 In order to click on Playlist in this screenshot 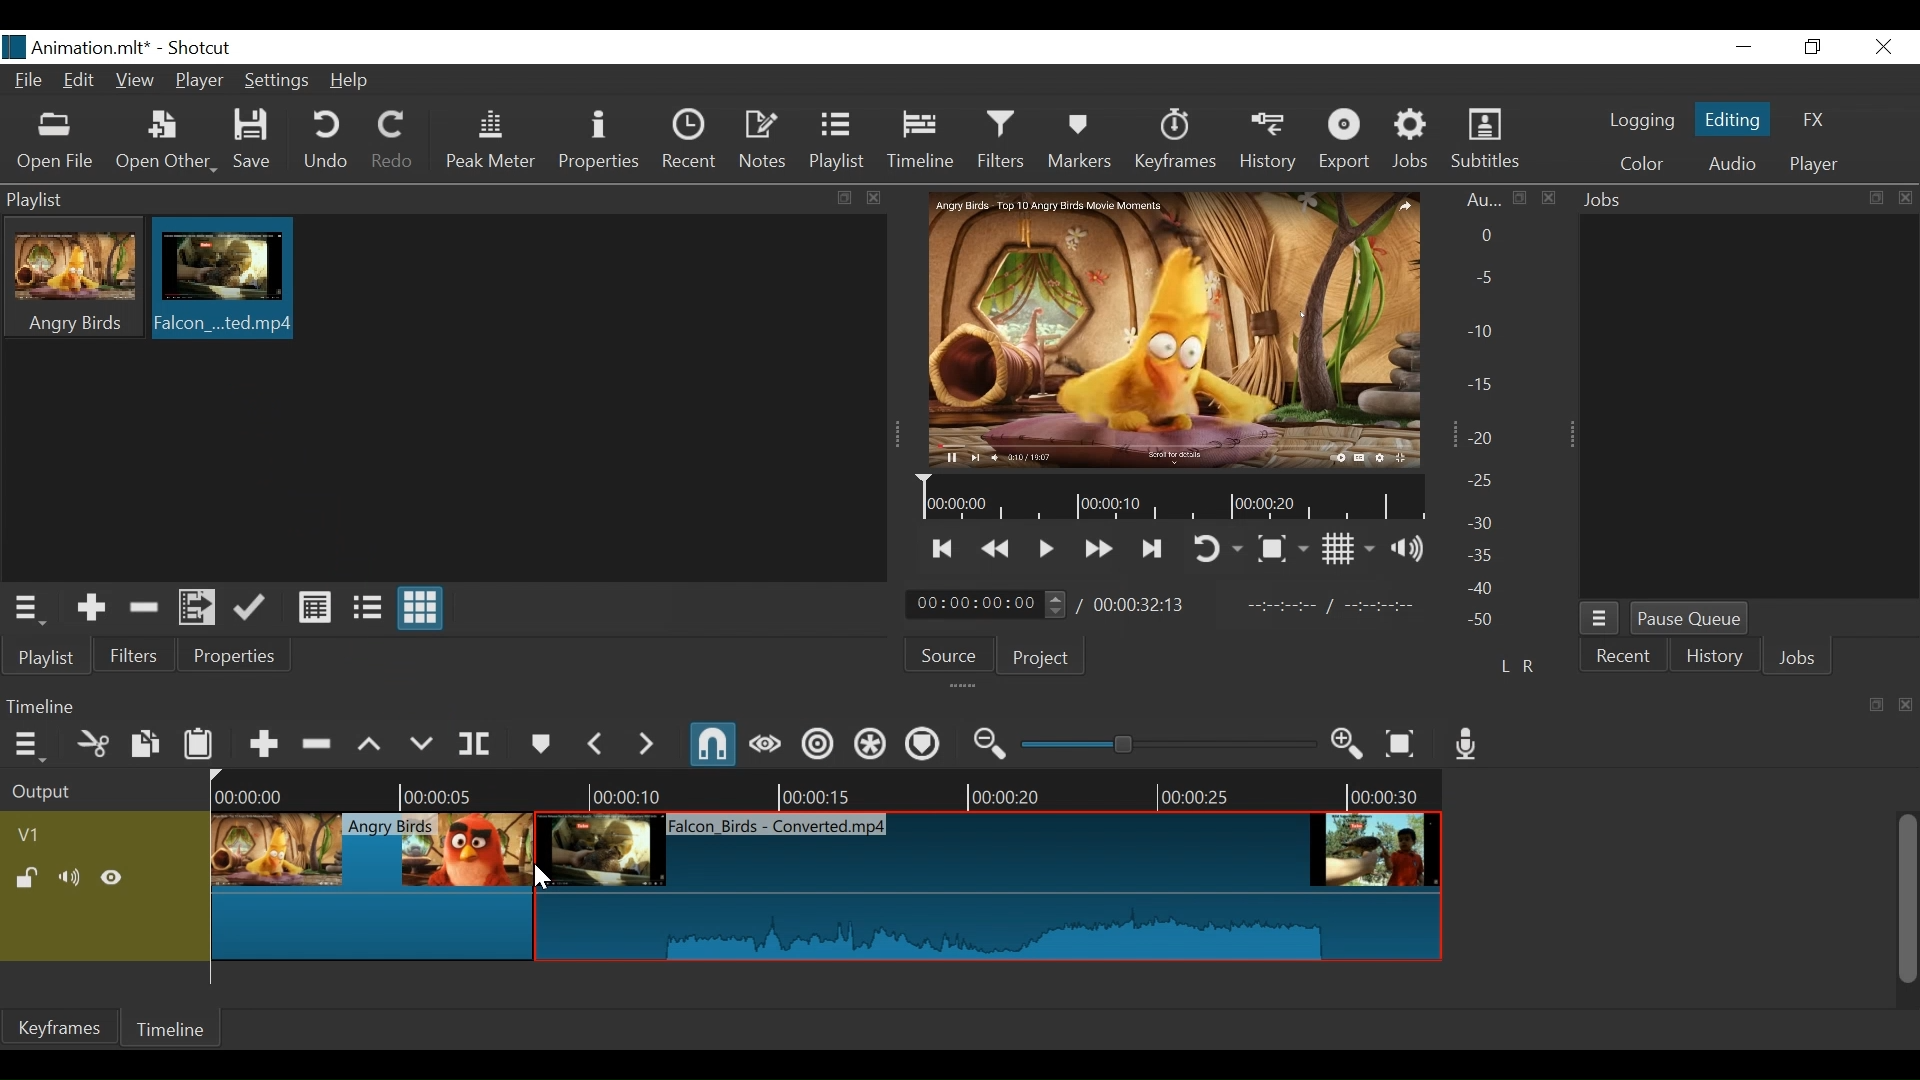, I will do `click(838, 142)`.